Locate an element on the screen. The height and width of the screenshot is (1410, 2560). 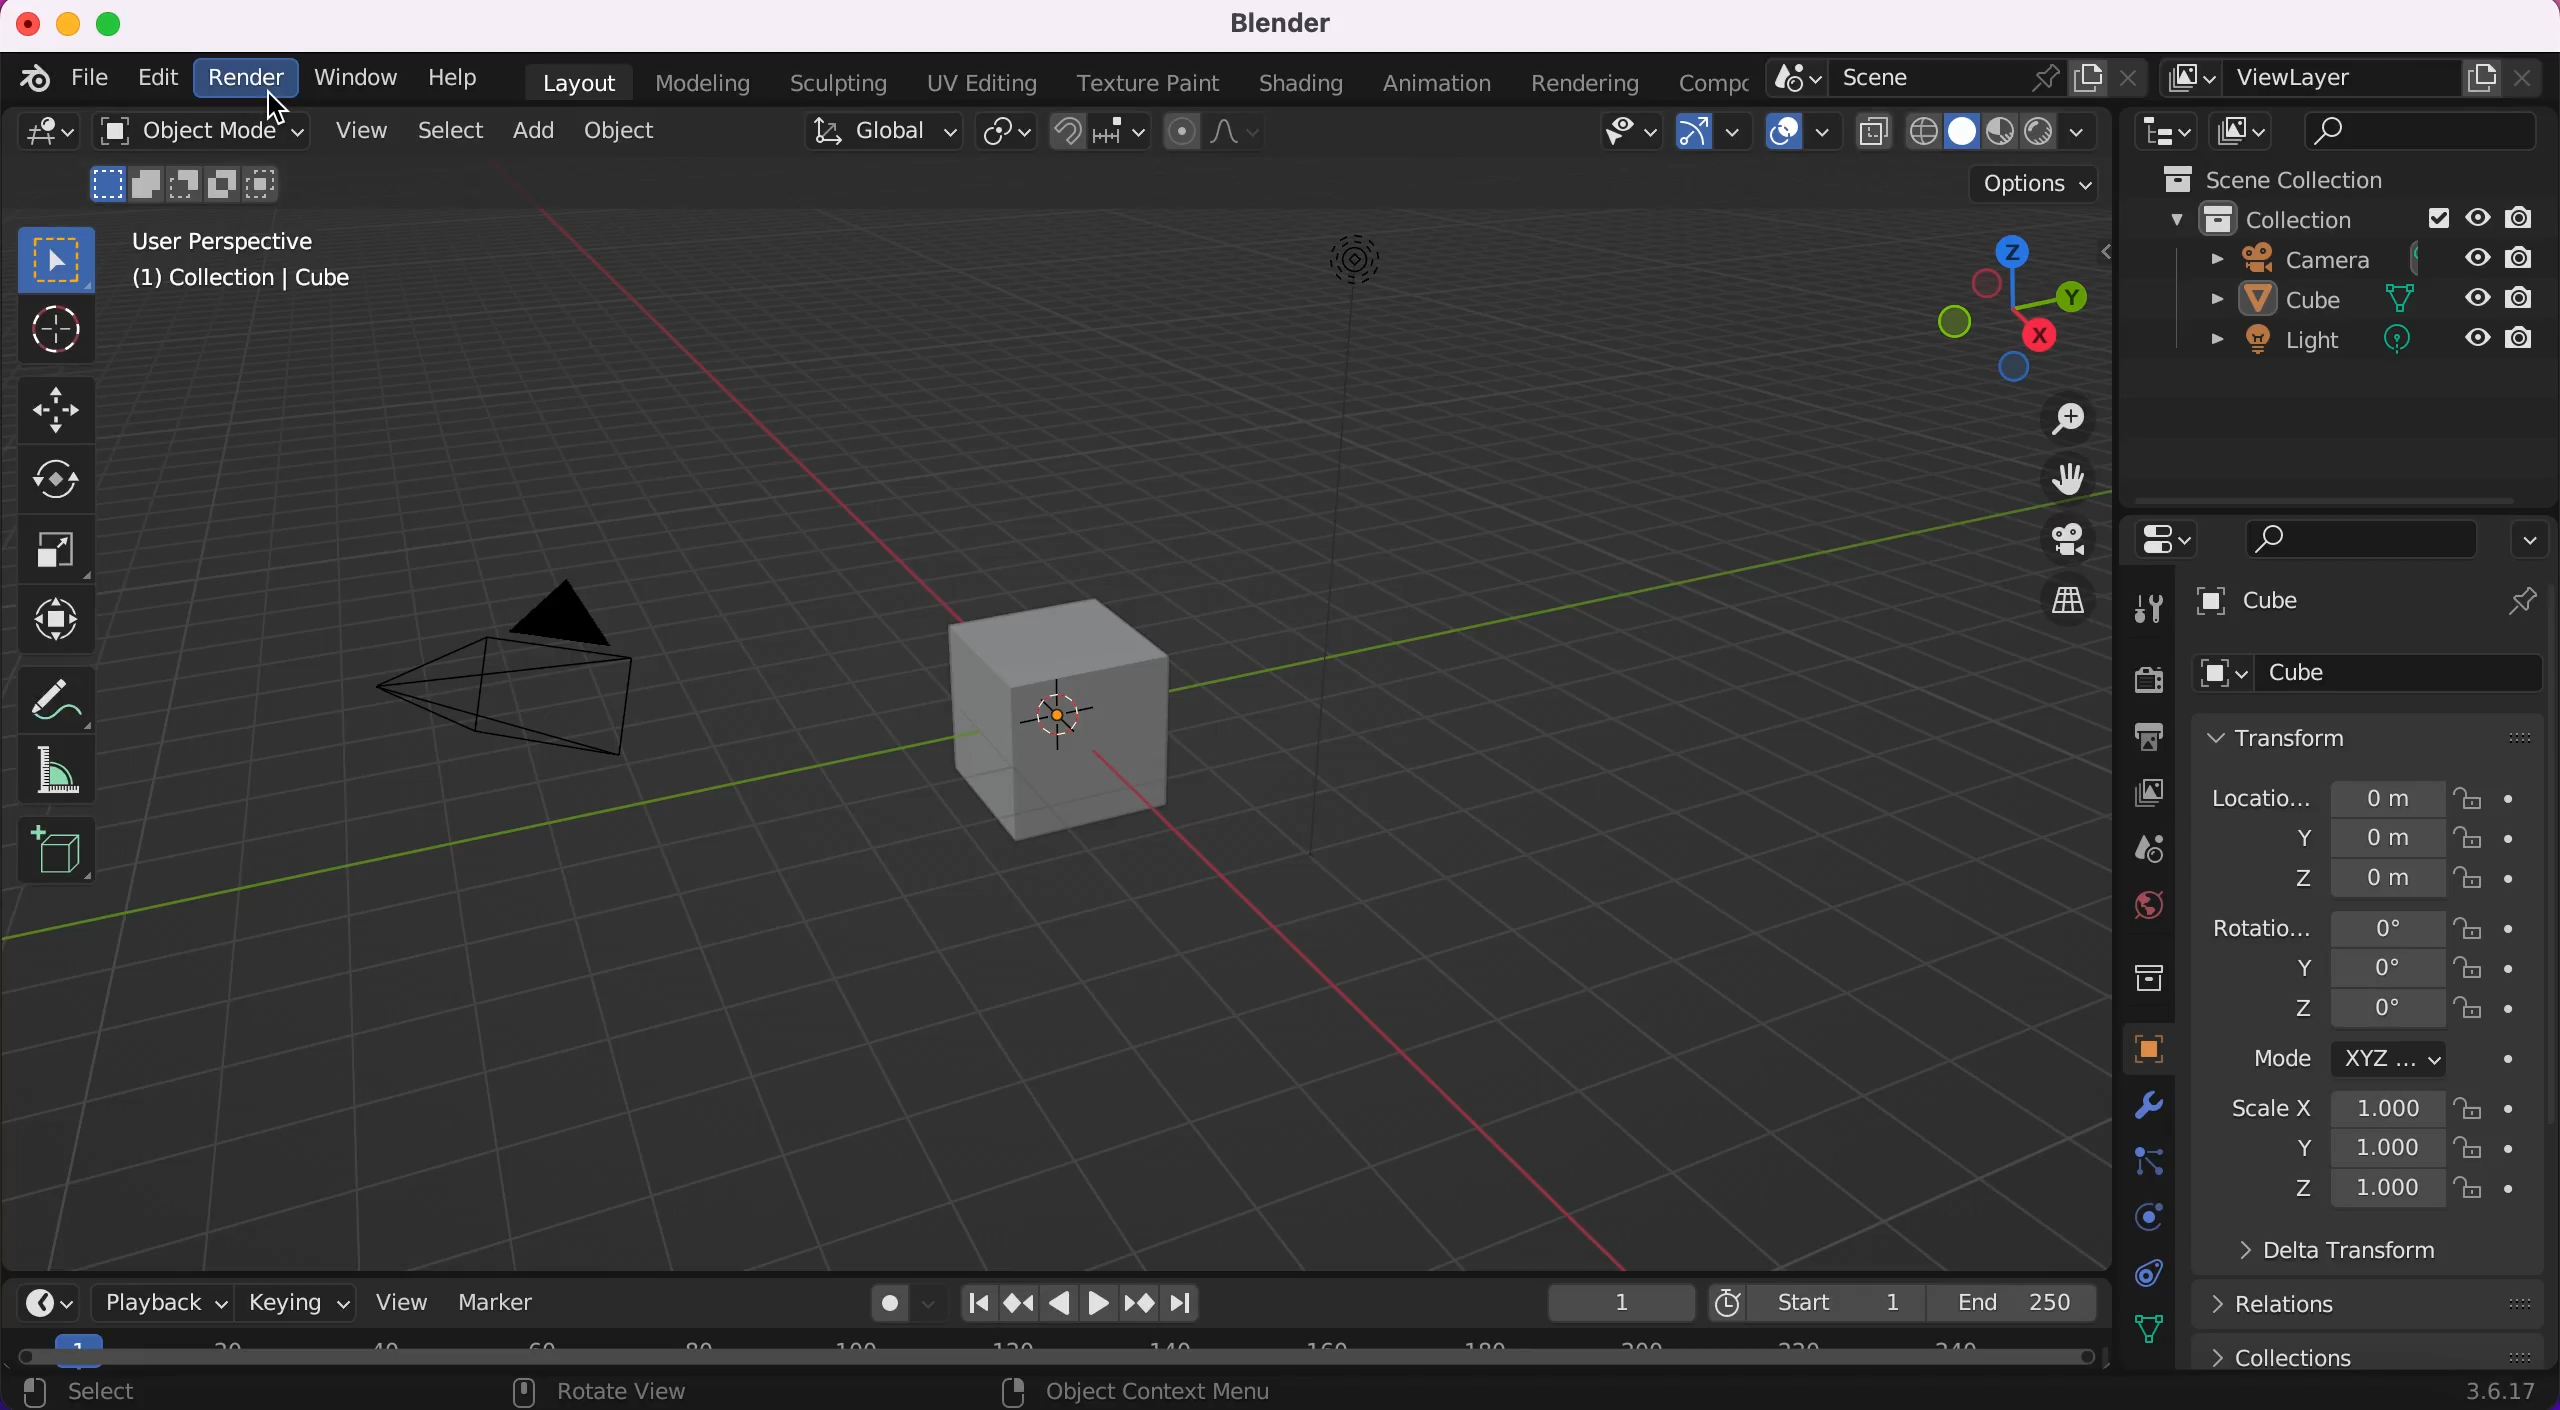
toggle x ray is located at coordinates (1875, 137).